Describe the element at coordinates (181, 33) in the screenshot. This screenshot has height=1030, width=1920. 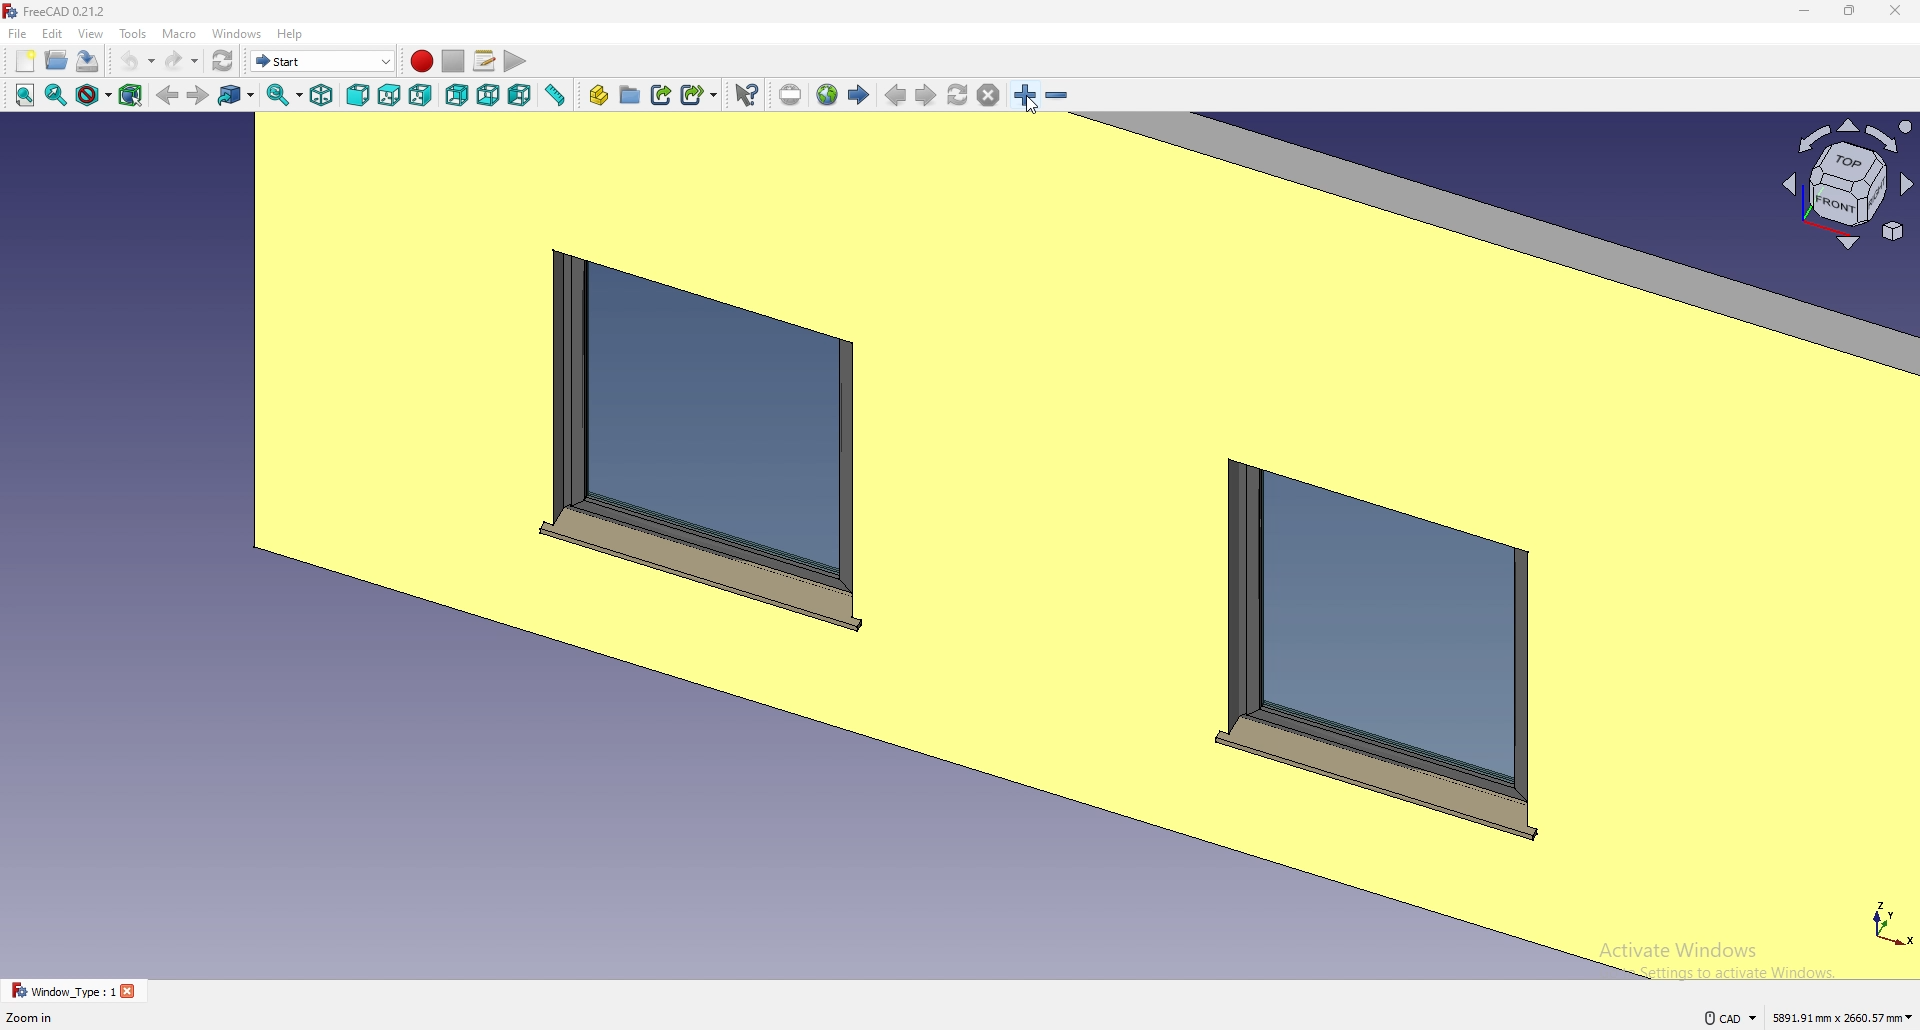
I see `macro` at that location.